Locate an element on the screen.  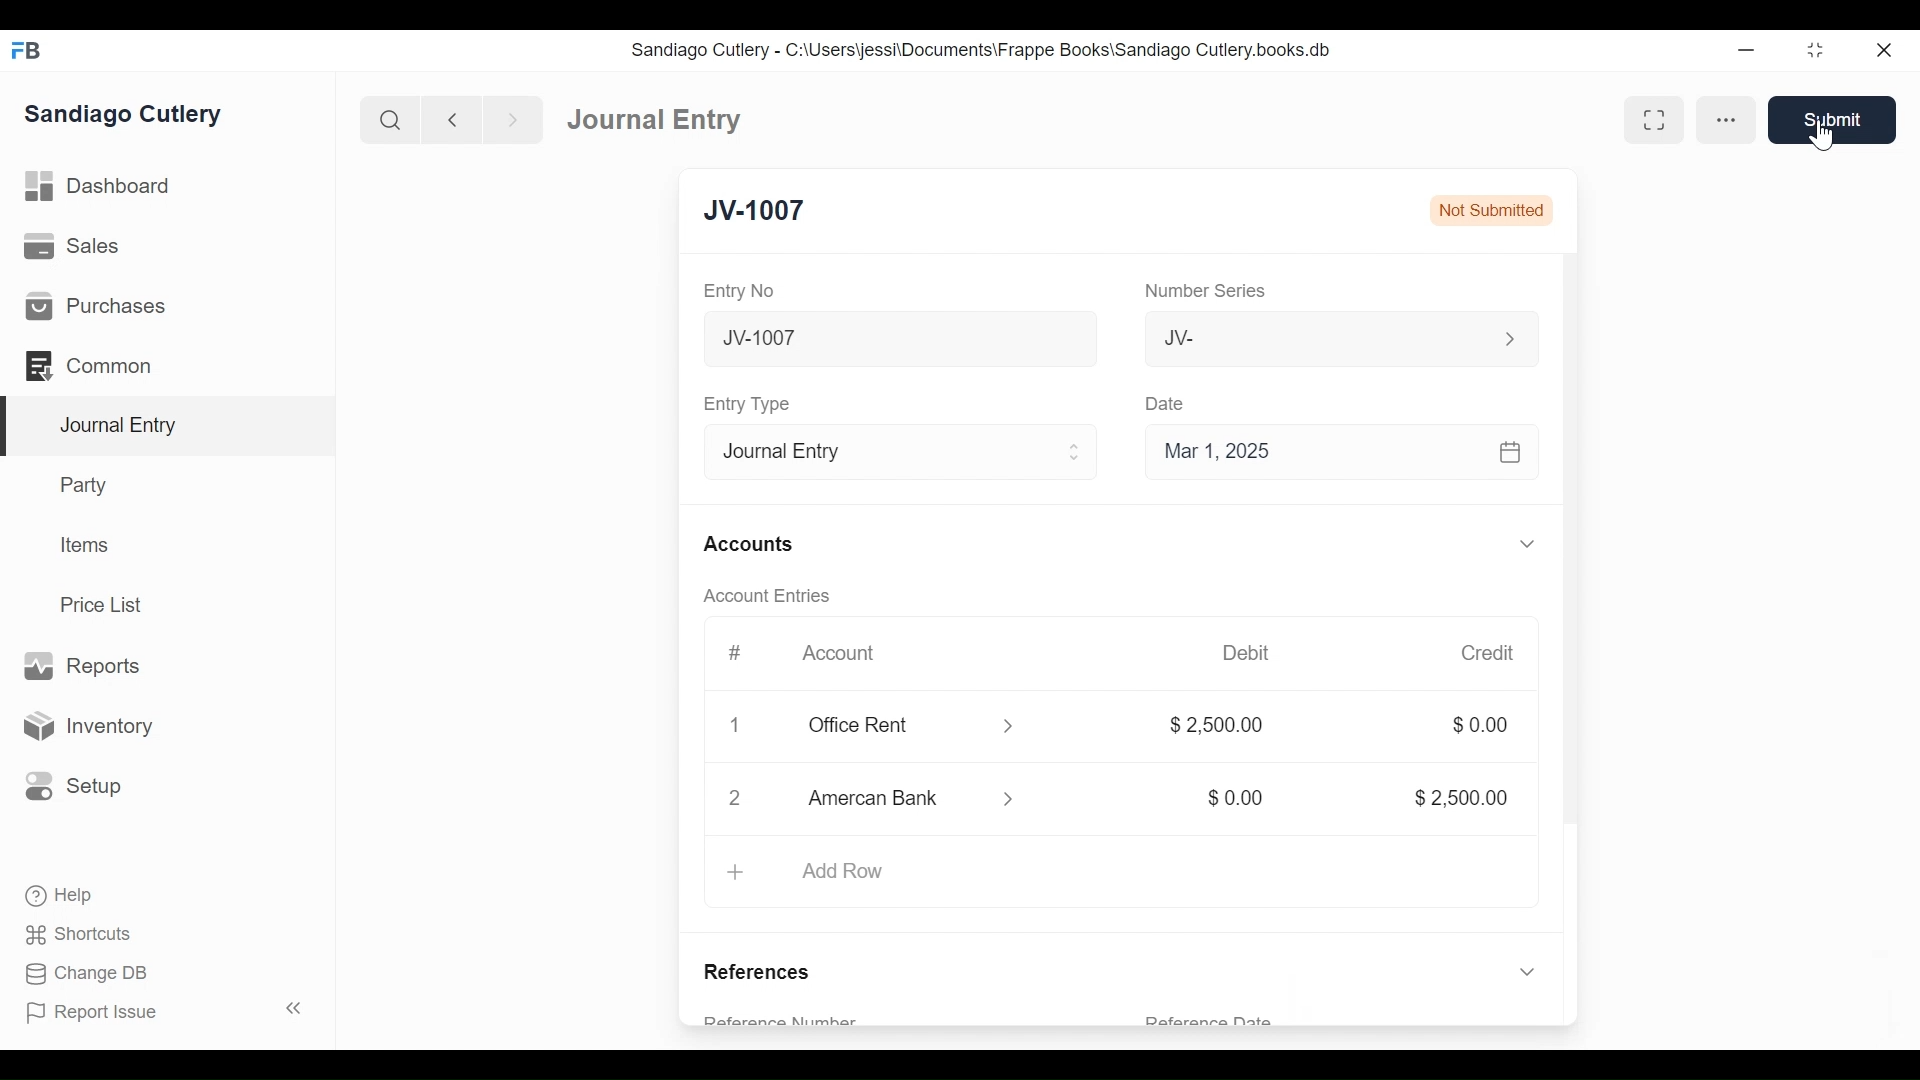
scrollbar is located at coordinates (1569, 562).